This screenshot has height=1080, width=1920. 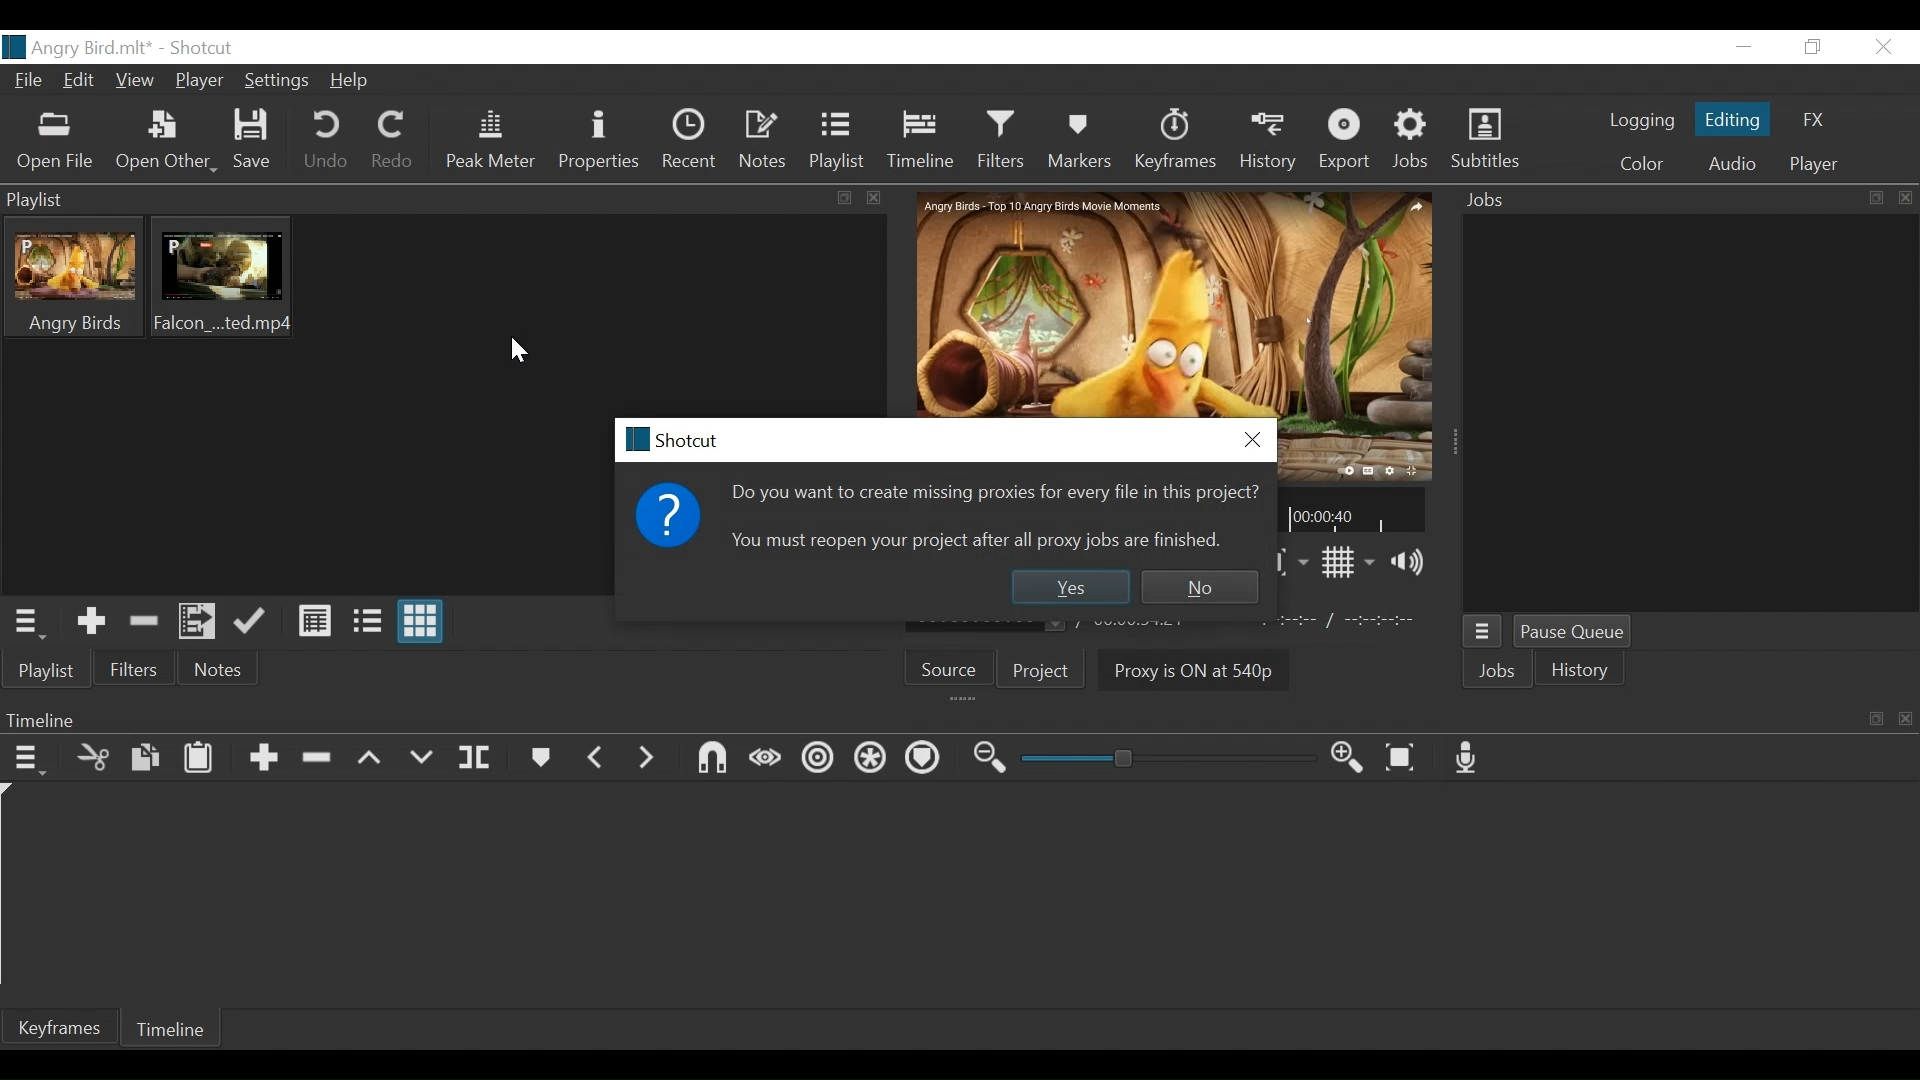 I want to click on Split at playhead, so click(x=479, y=760).